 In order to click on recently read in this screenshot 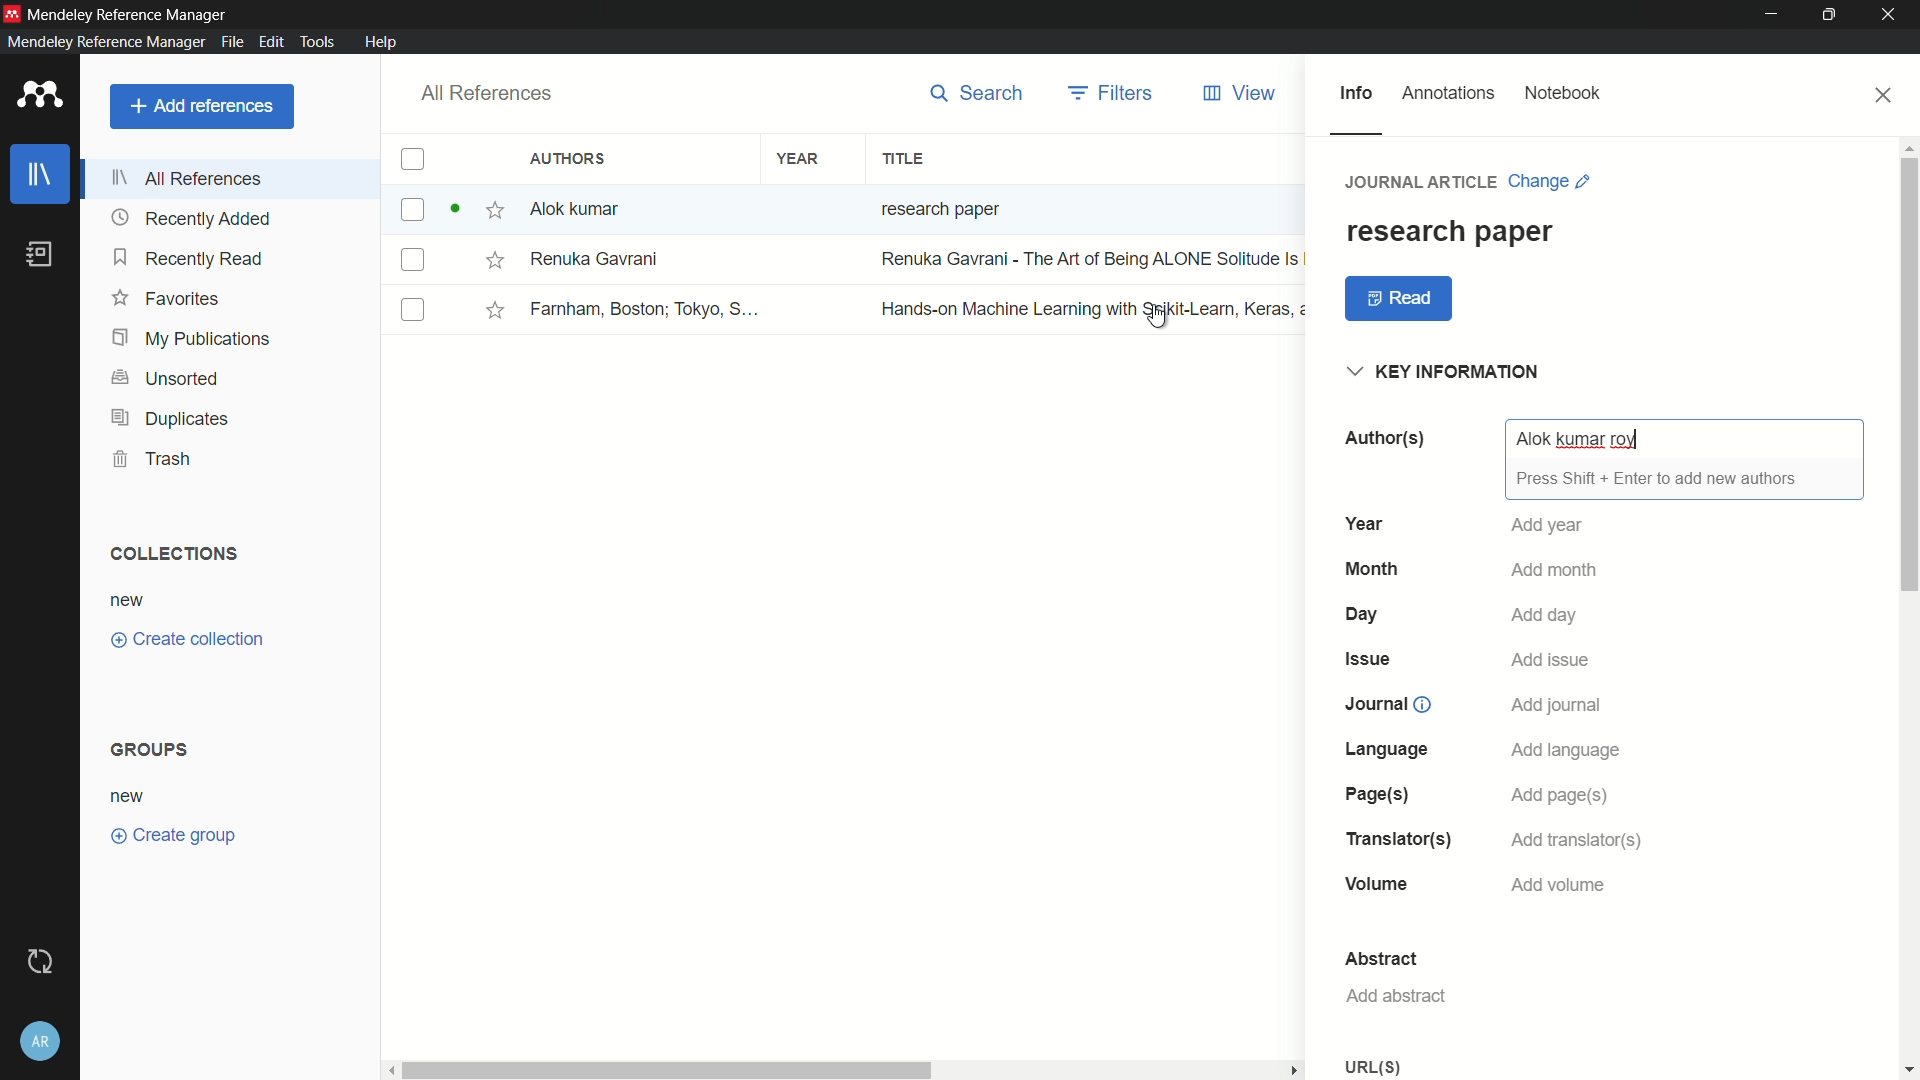, I will do `click(189, 257)`.